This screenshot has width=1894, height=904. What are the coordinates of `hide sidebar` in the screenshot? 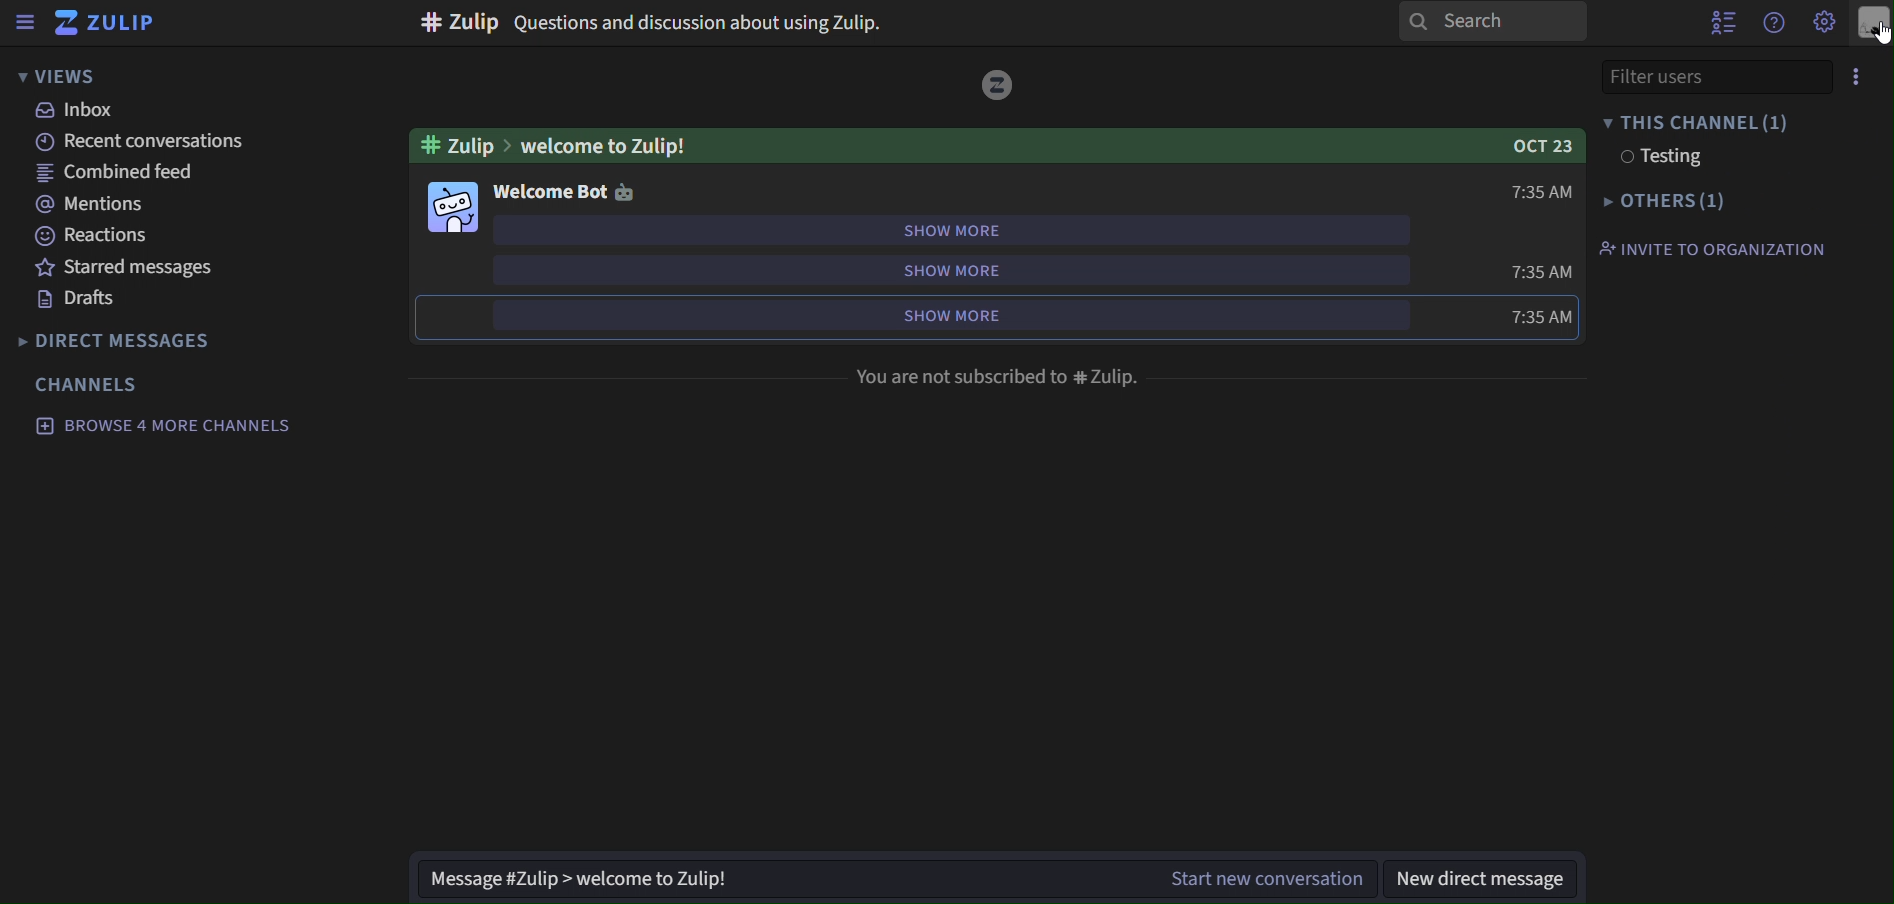 It's located at (26, 25).